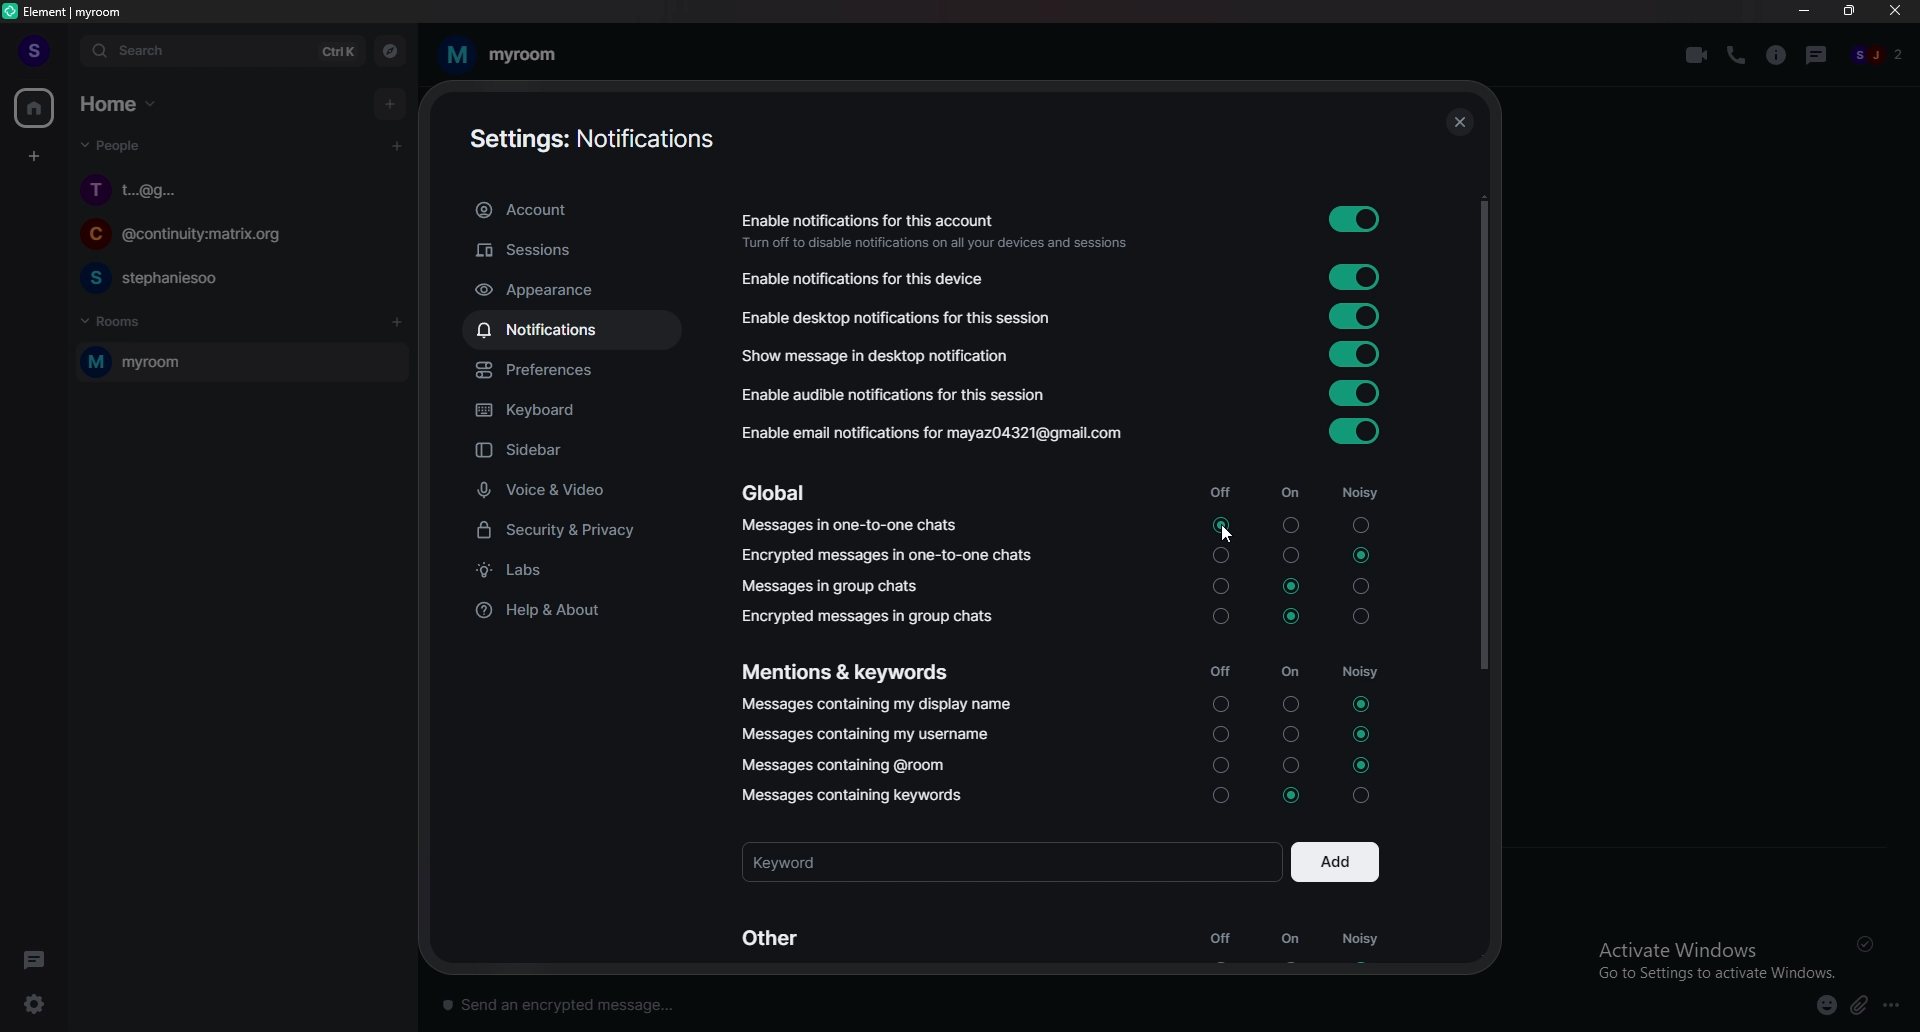 This screenshot has width=1920, height=1032. What do you see at coordinates (230, 236) in the screenshot?
I see `chat` at bounding box center [230, 236].